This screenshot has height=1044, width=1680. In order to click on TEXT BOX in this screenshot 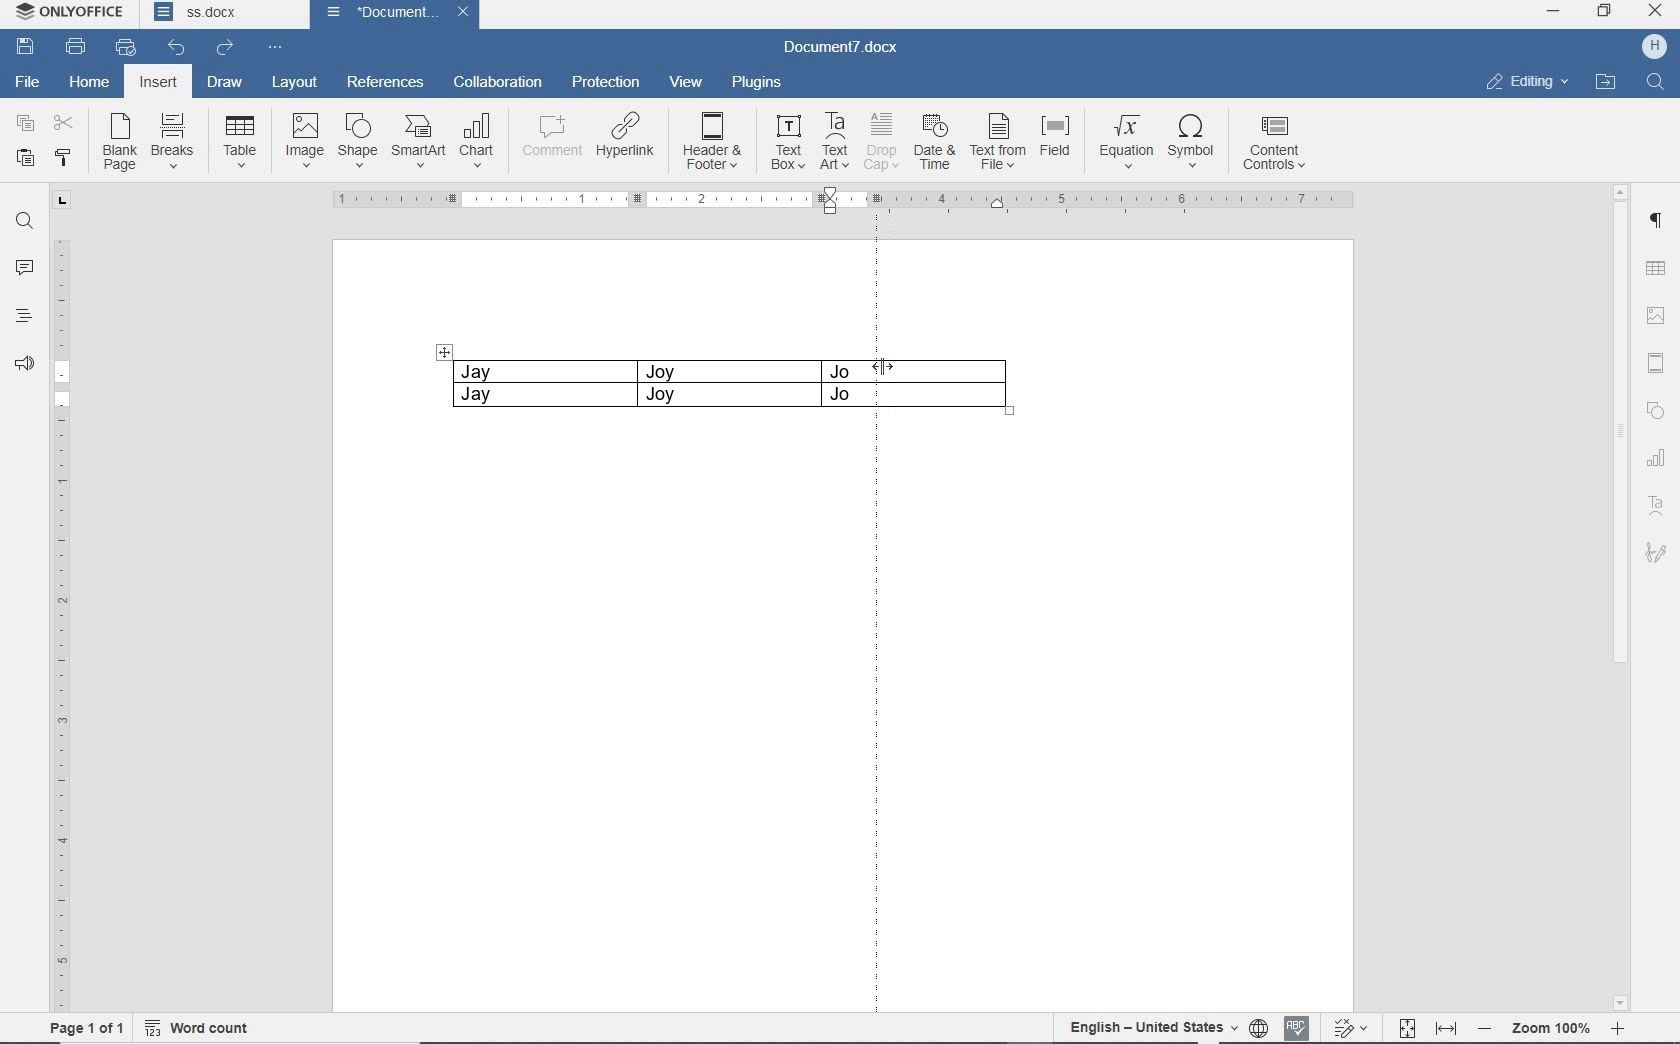, I will do `click(788, 142)`.